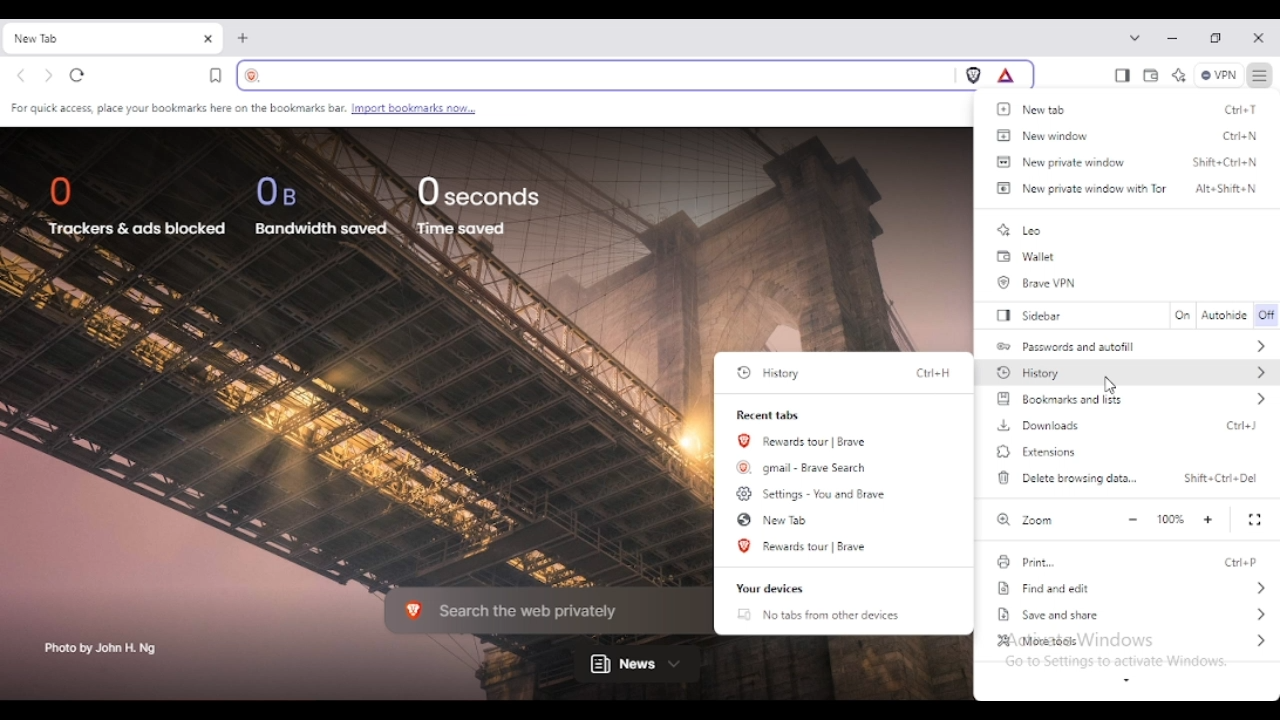 This screenshot has width=1280, height=720. Describe the element at coordinates (805, 546) in the screenshot. I see `rewards tour | Brave` at that location.